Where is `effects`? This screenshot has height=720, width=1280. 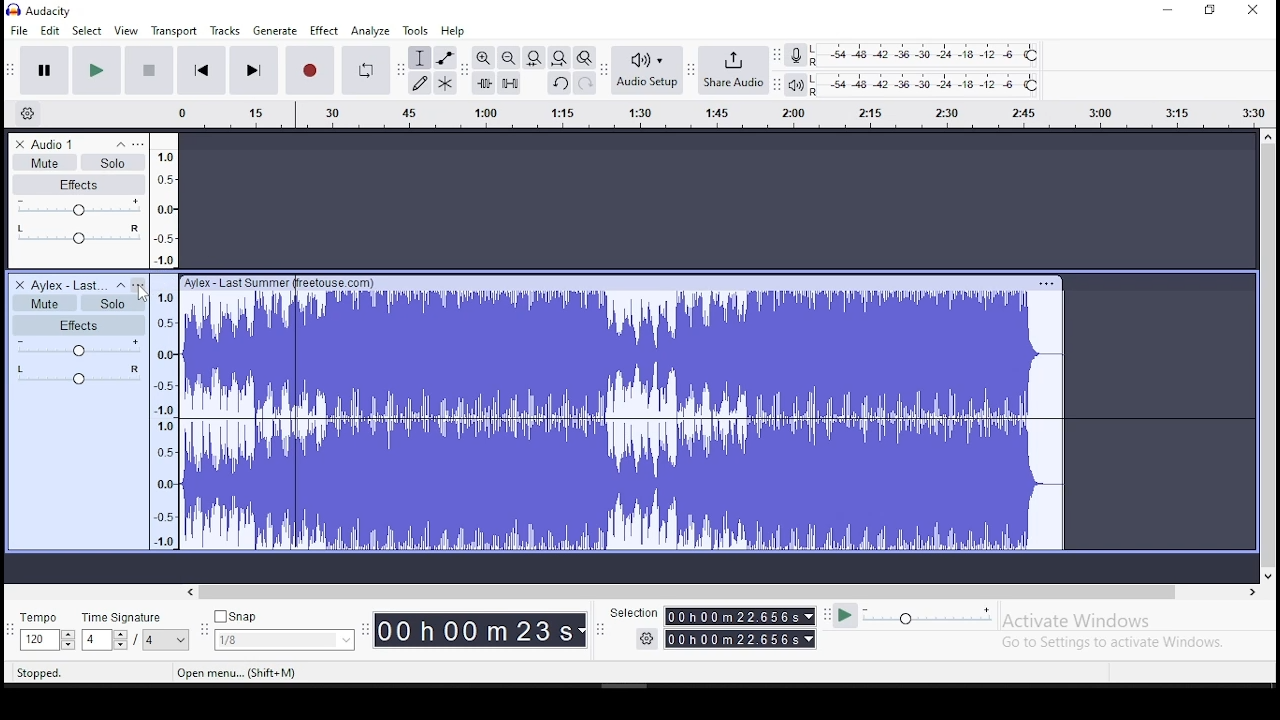
effects is located at coordinates (80, 184).